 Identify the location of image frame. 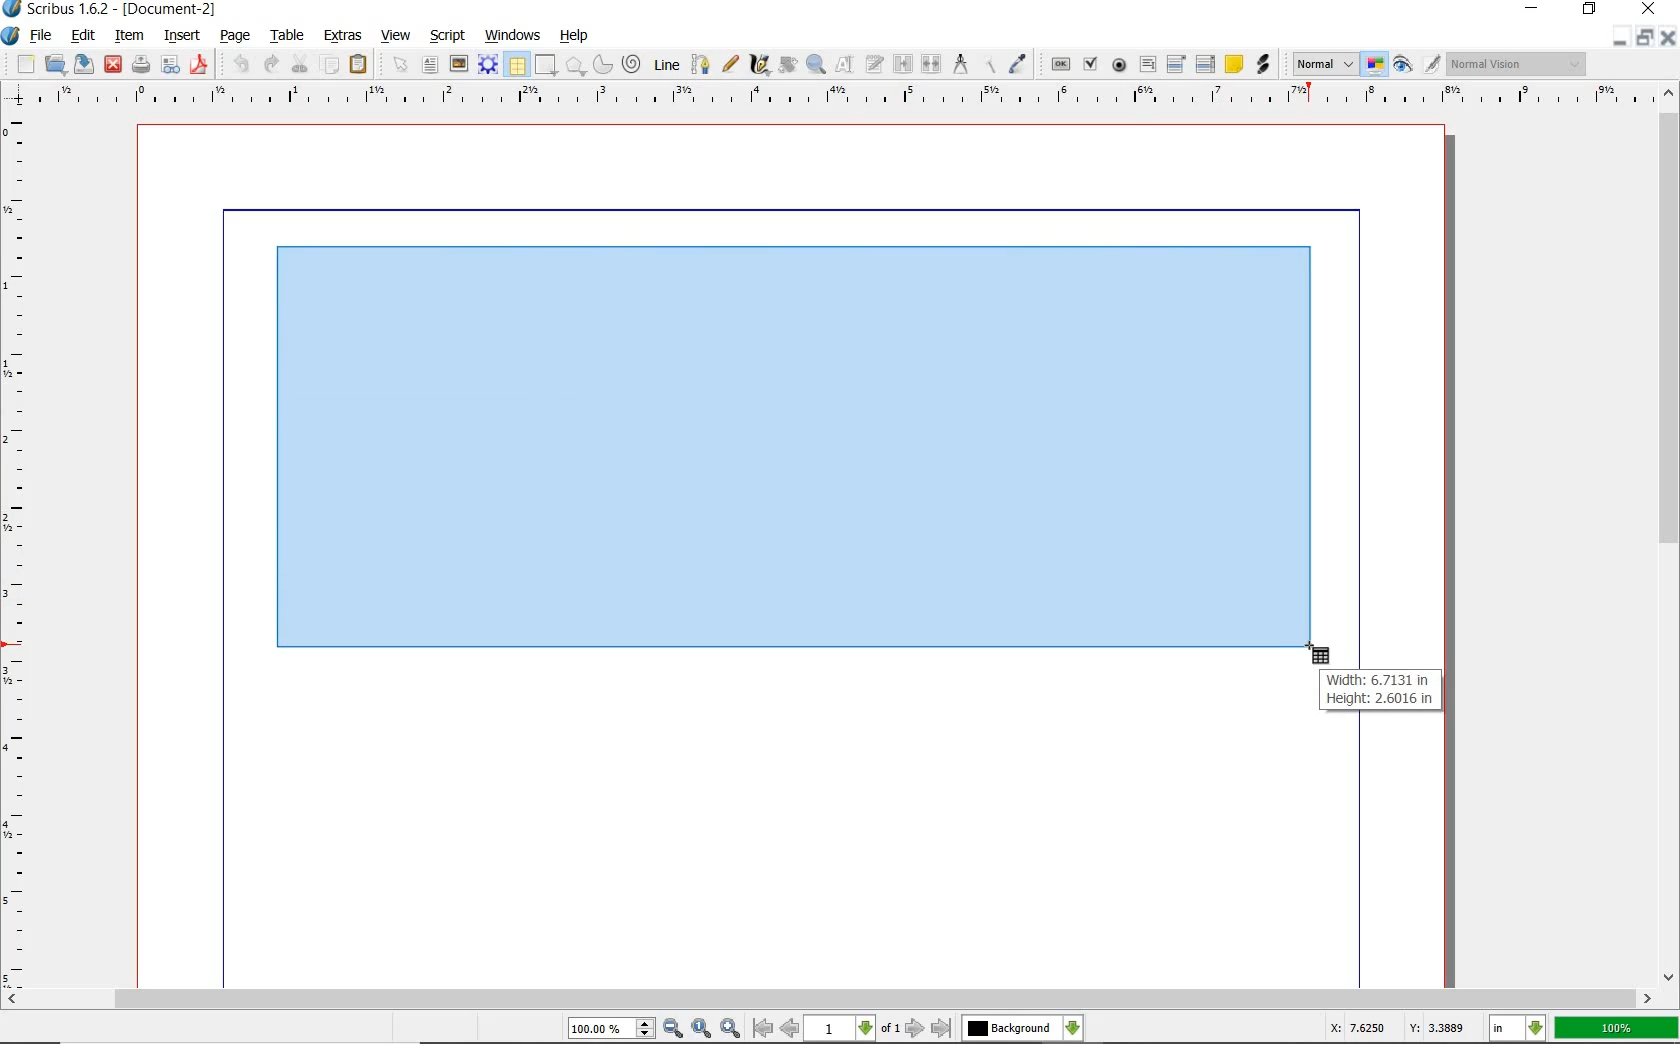
(457, 65).